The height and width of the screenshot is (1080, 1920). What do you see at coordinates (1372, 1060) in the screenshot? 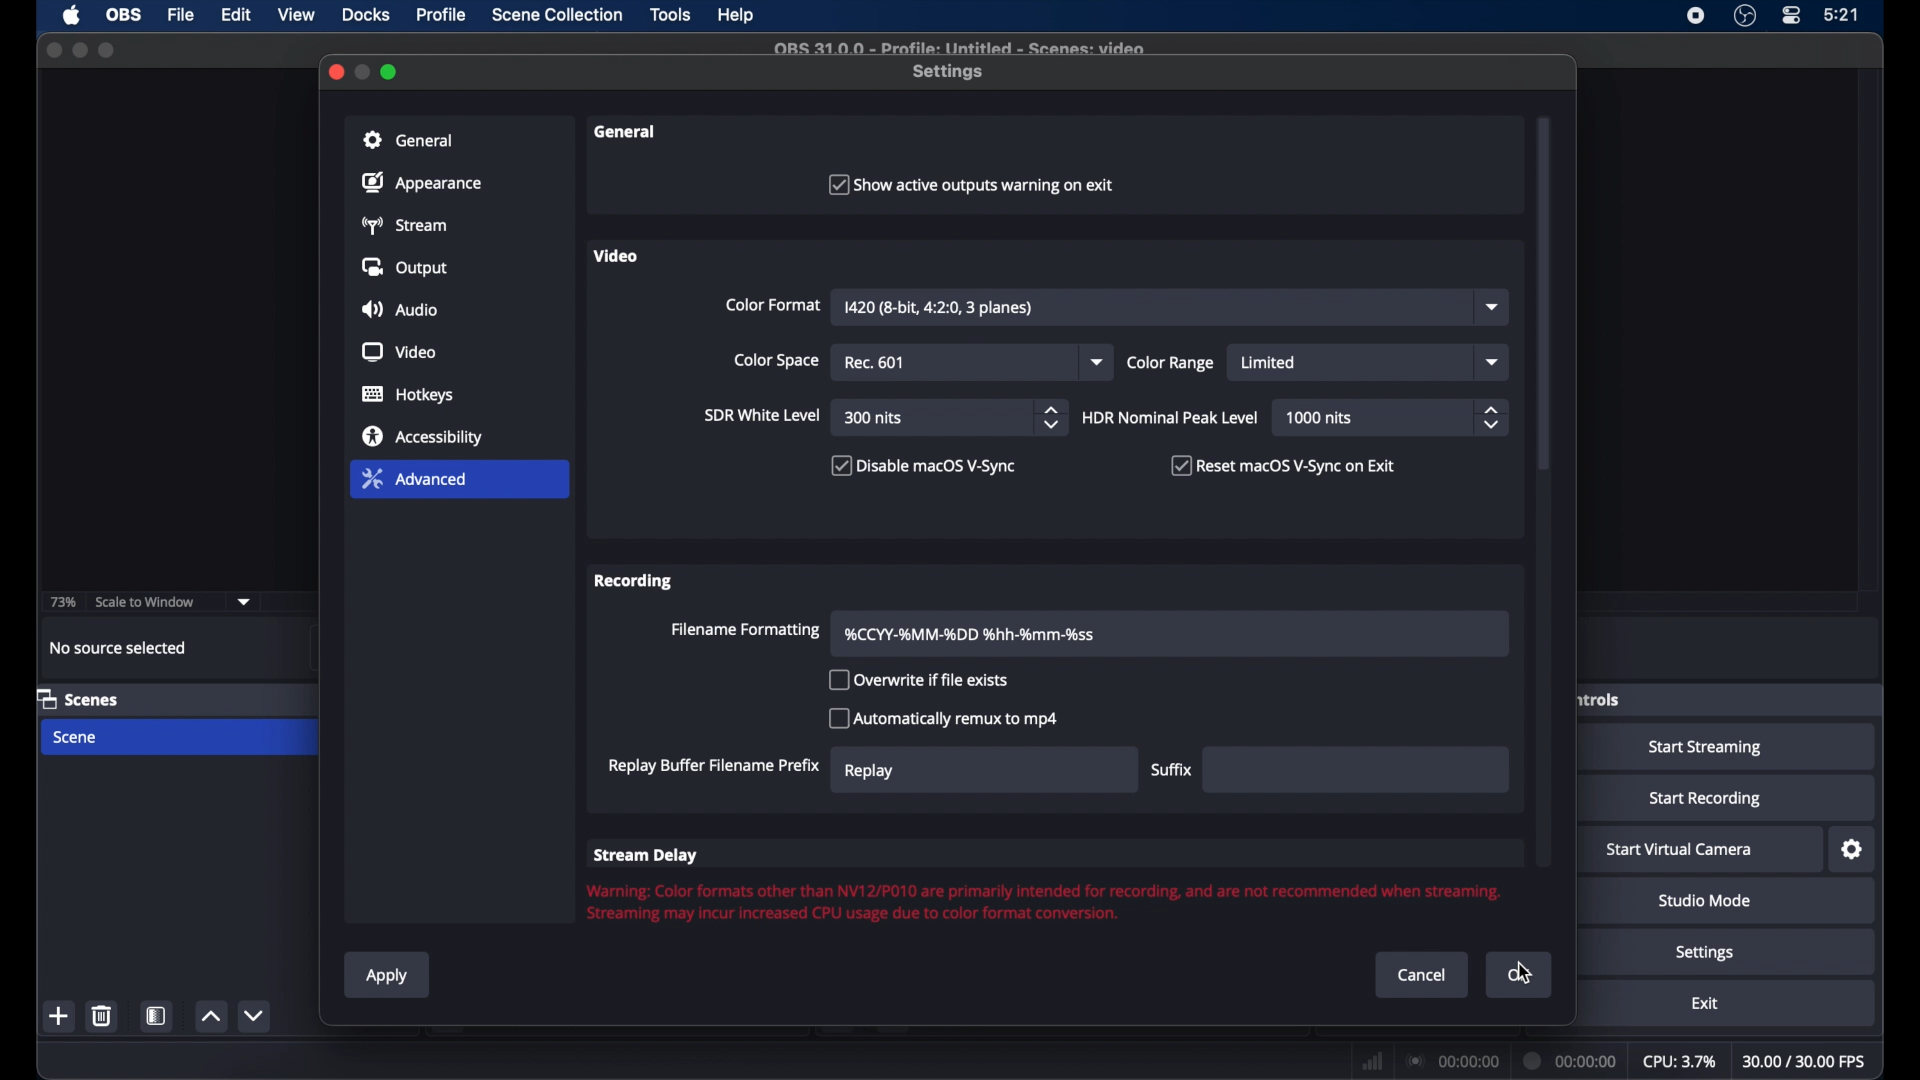
I see `network` at bounding box center [1372, 1060].